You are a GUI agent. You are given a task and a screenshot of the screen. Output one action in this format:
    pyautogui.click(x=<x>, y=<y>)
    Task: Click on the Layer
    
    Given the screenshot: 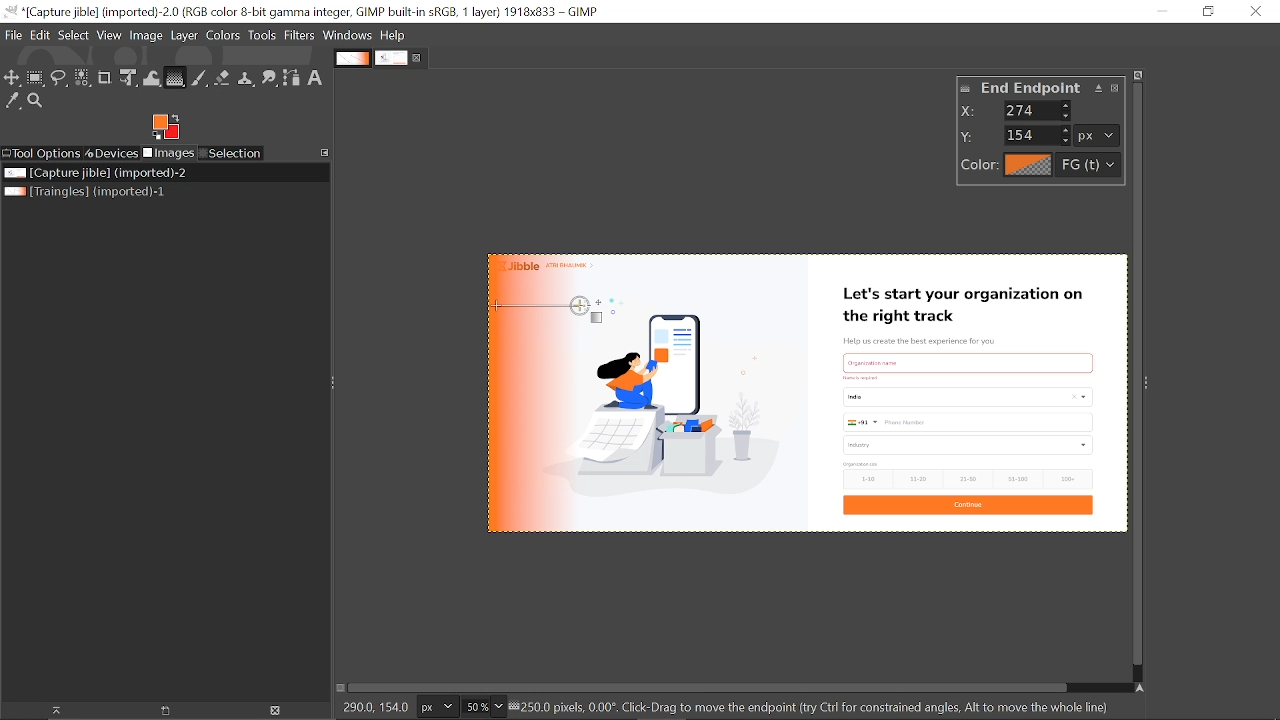 What is the action you would take?
    pyautogui.click(x=185, y=36)
    